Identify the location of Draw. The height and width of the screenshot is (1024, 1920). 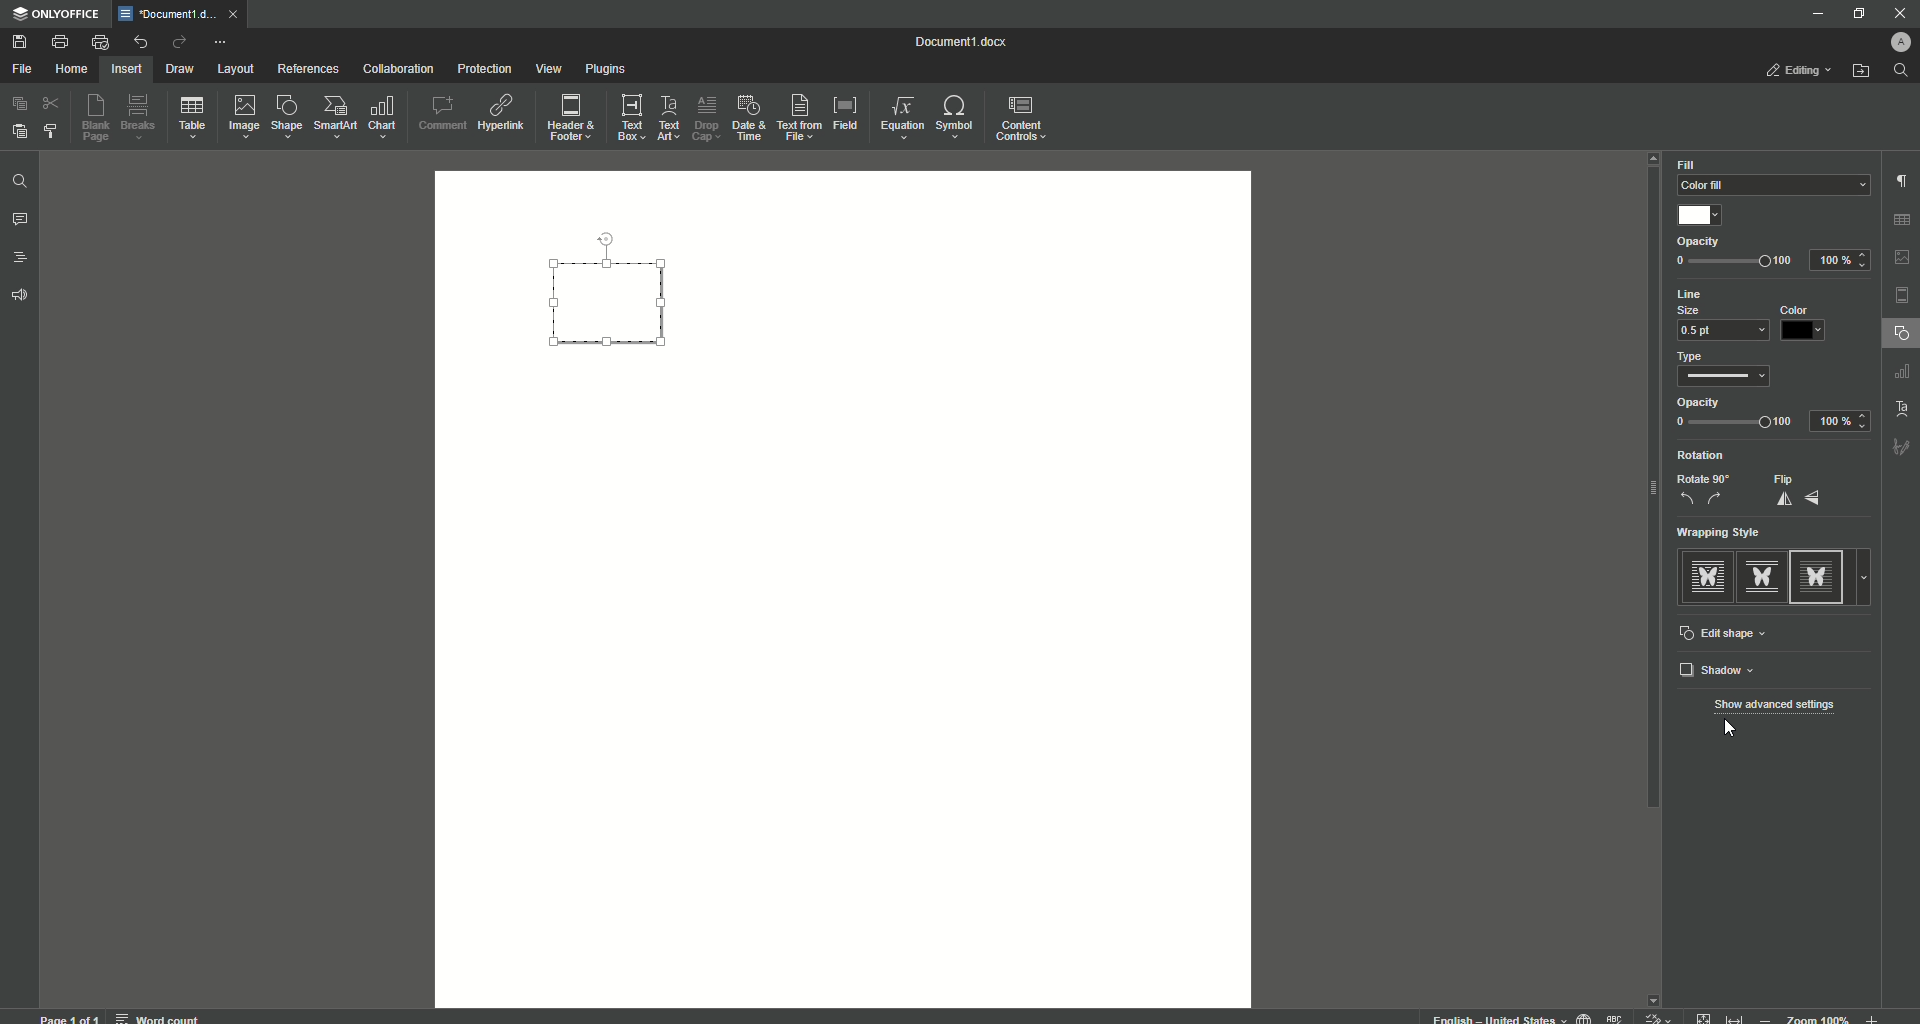
(181, 70).